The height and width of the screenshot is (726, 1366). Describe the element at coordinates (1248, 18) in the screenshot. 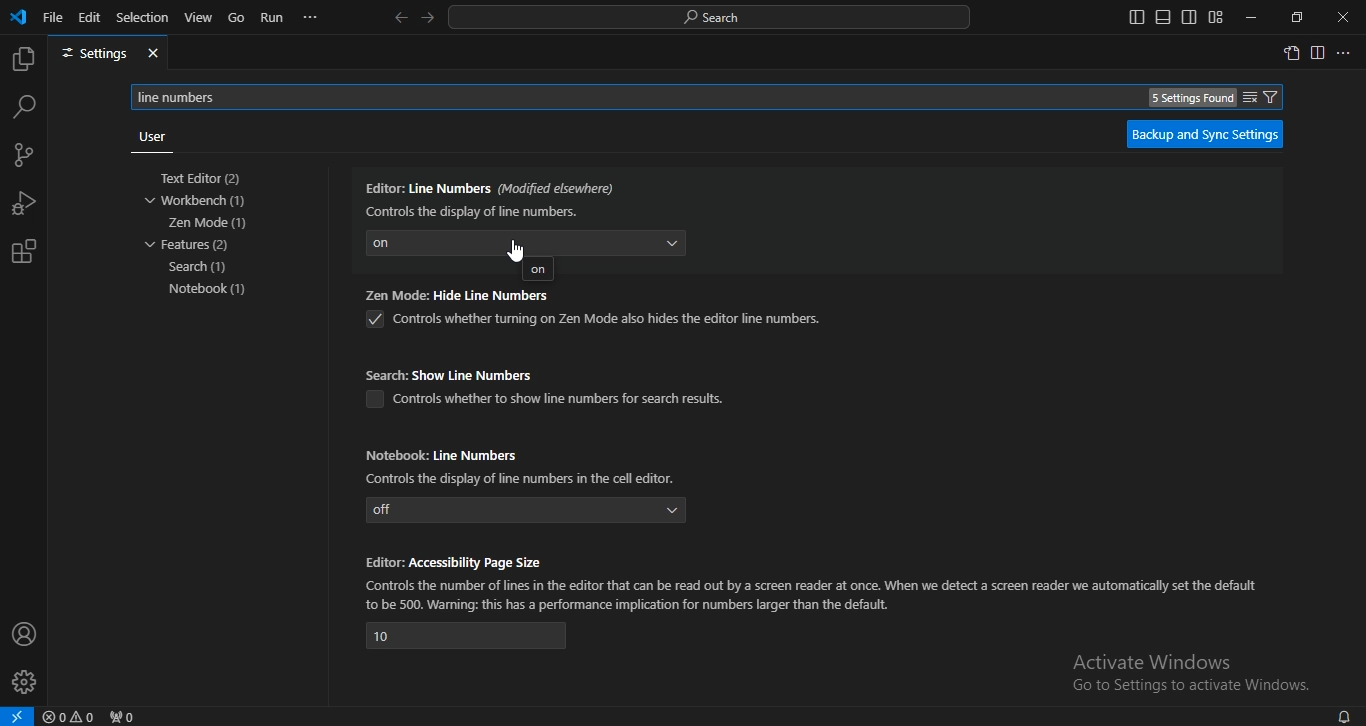

I see `minimize` at that location.